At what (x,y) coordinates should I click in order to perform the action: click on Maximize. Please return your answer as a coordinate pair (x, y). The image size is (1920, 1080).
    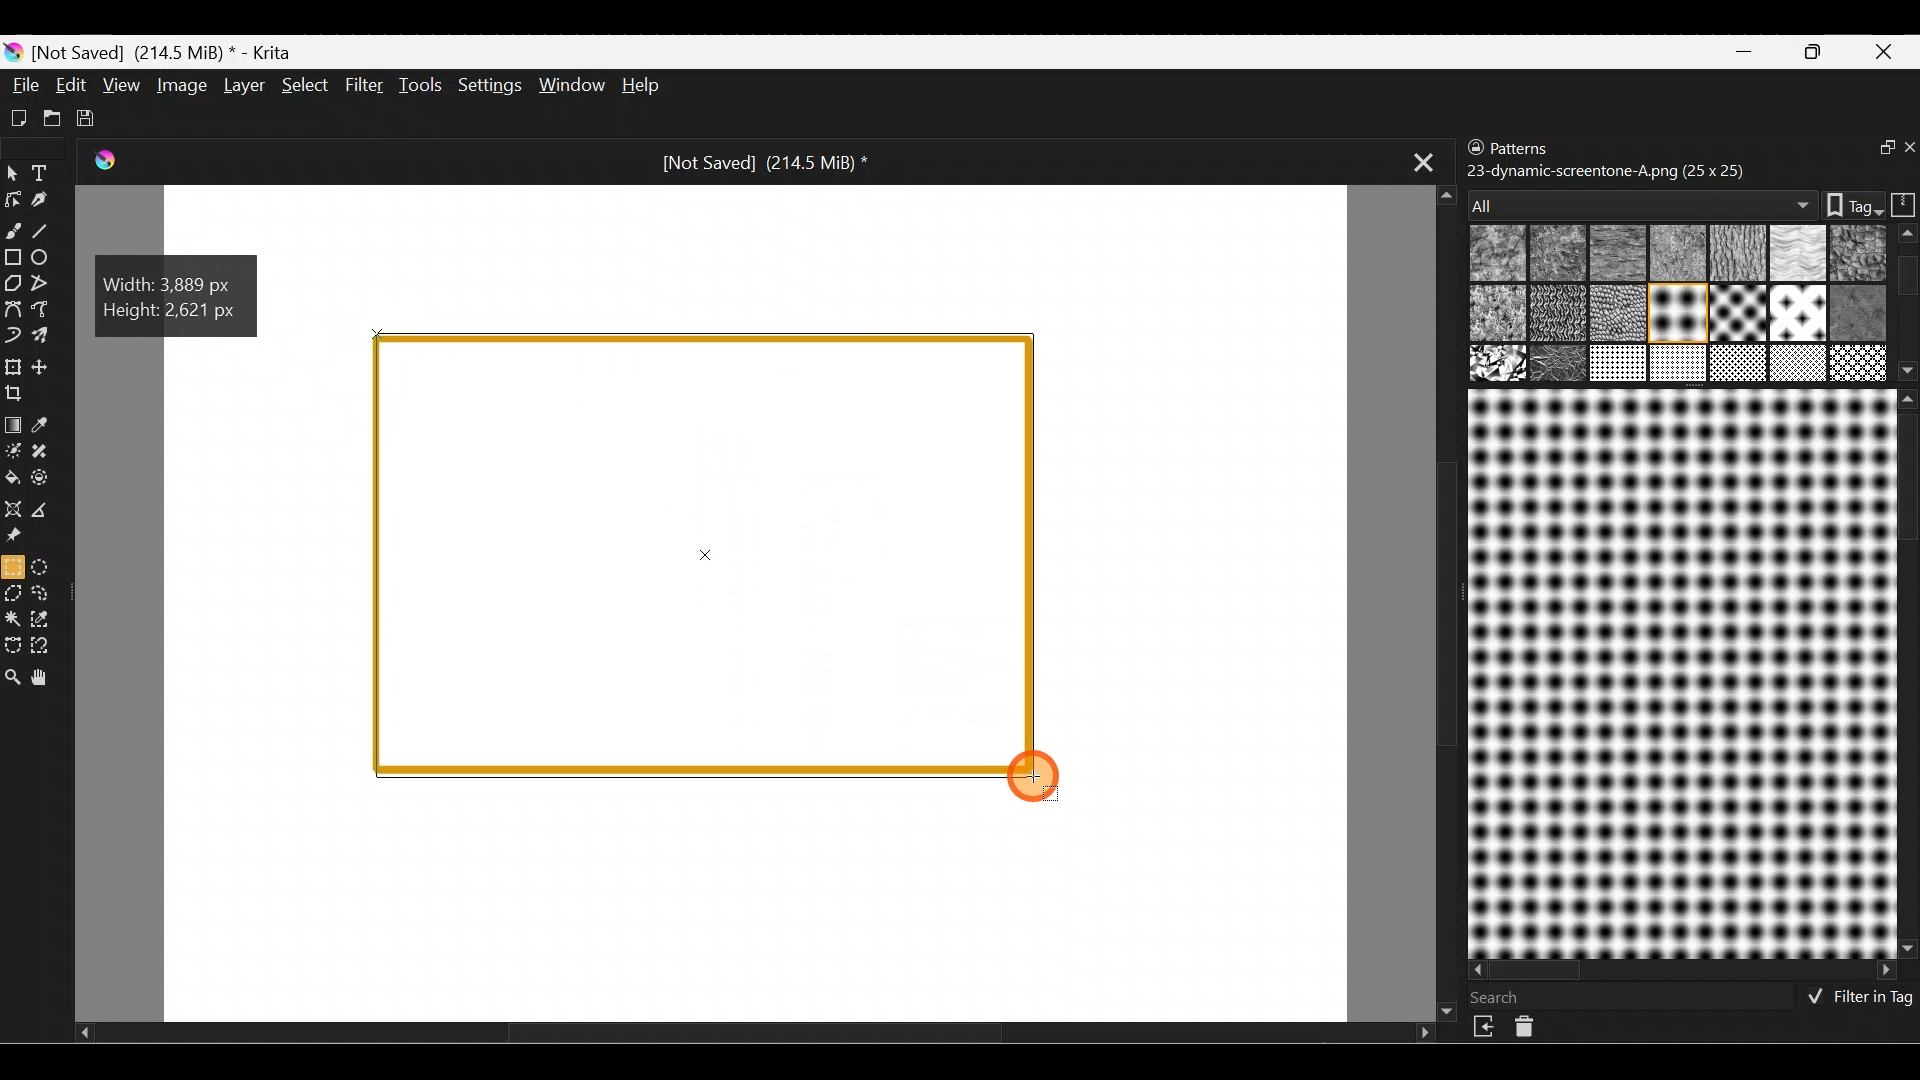
    Looking at the image, I should click on (1818, 52).